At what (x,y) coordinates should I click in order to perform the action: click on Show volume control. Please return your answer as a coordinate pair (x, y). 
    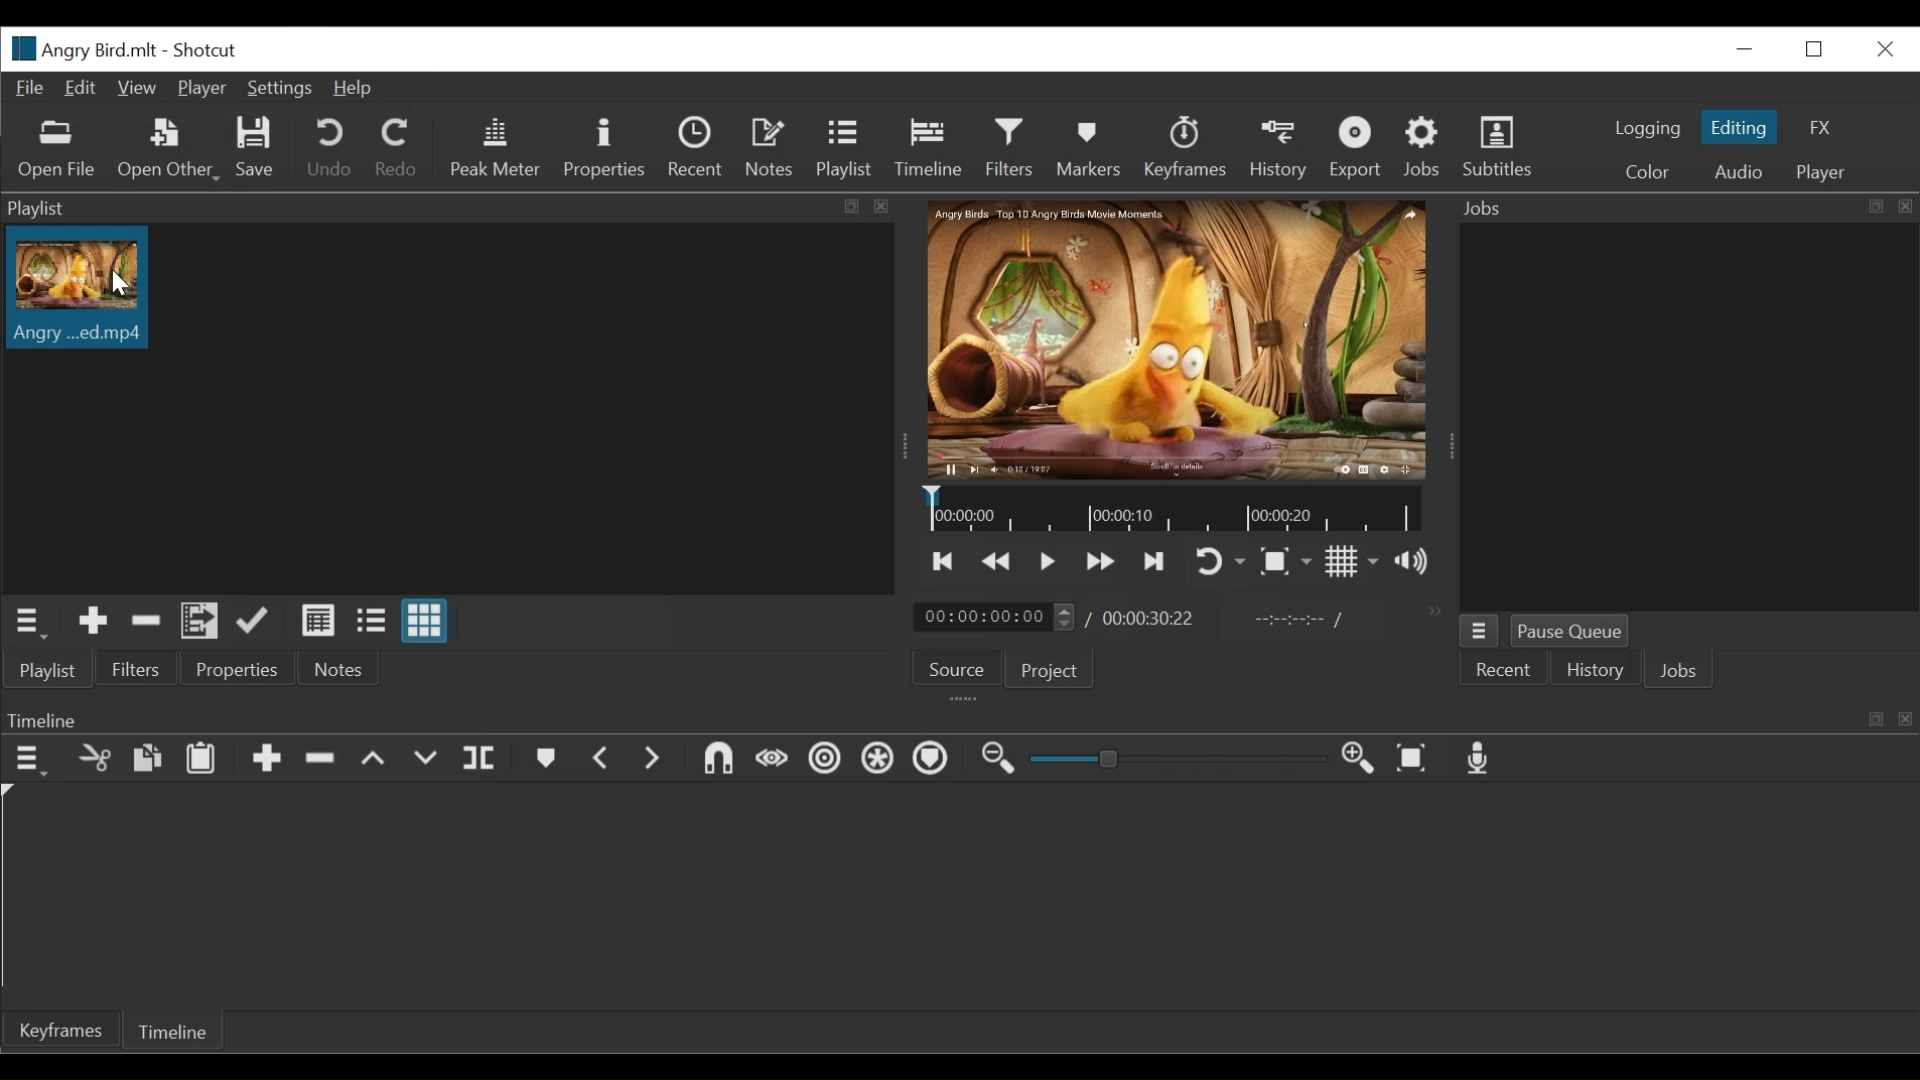
    Looking at the image, I should click on (1409, 559).